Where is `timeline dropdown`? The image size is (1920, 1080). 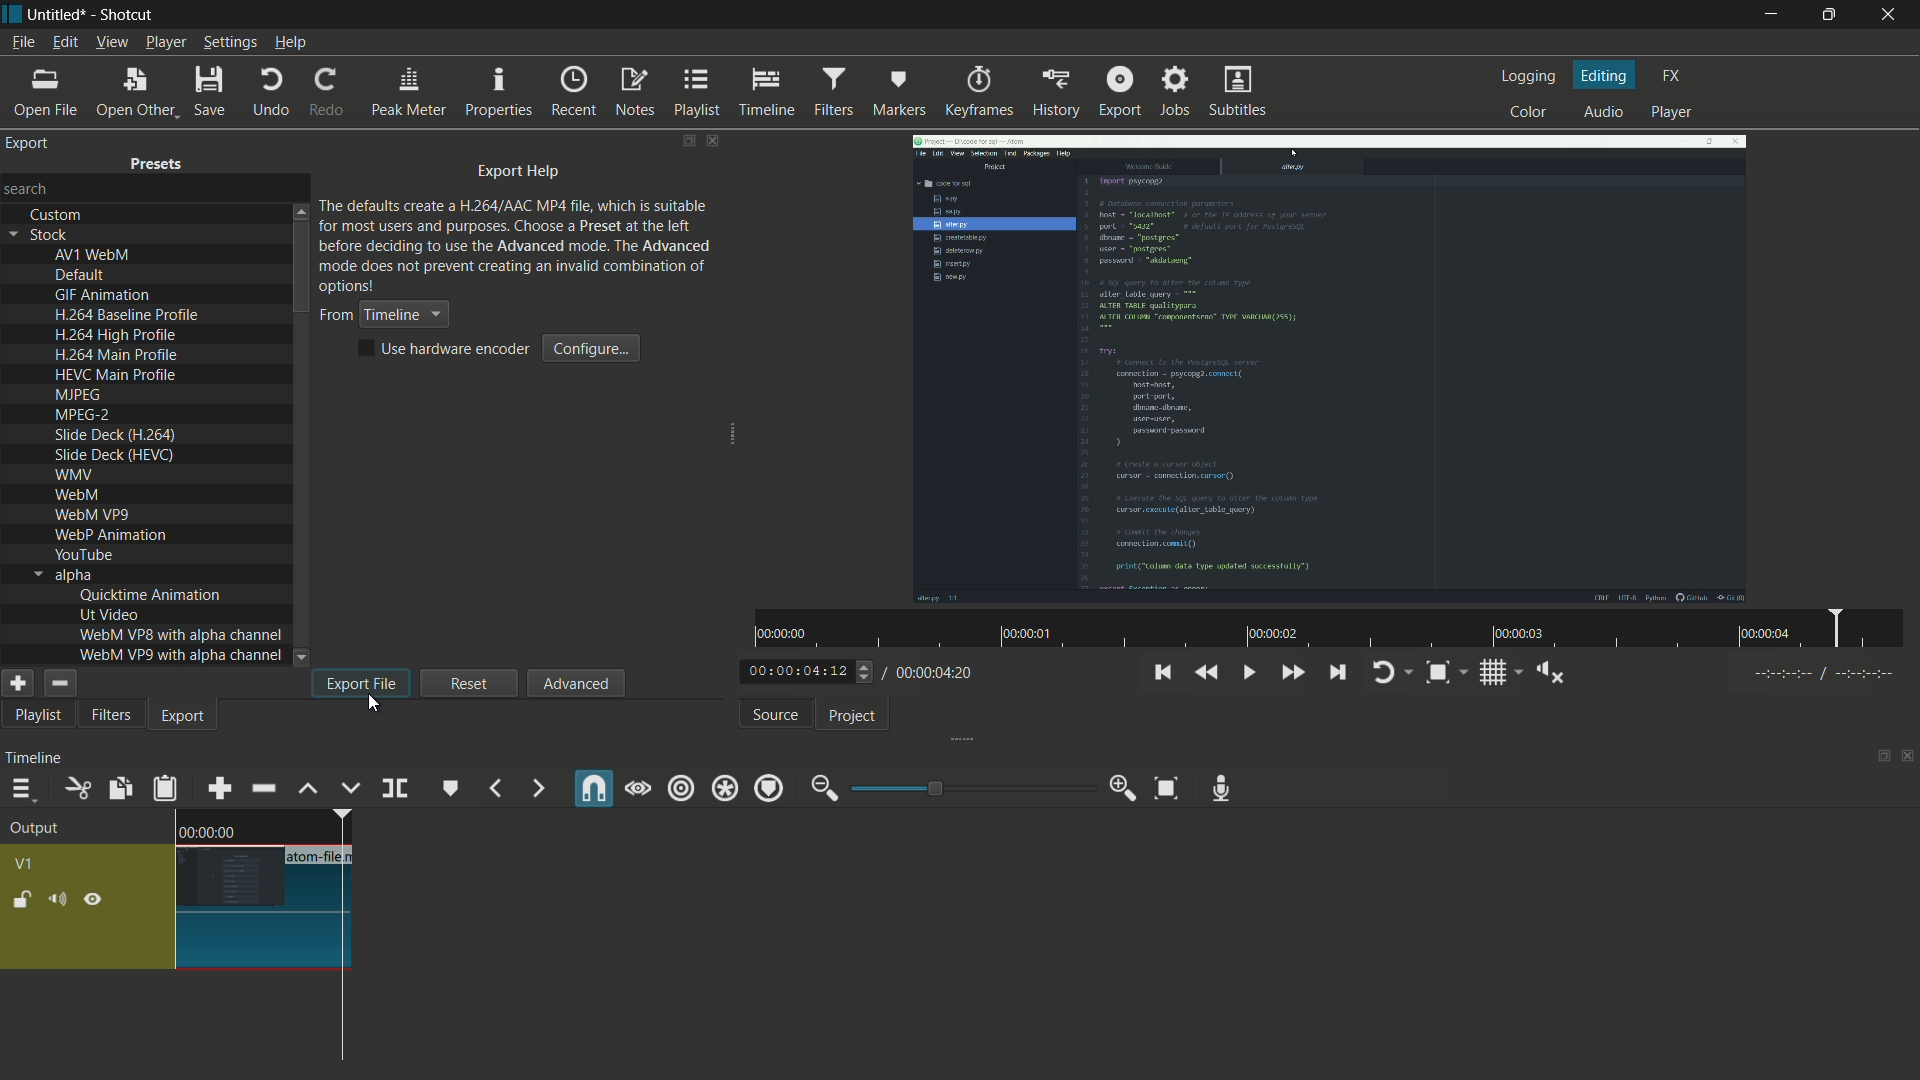 timeline dropdown is located at coordinates (382, 315).